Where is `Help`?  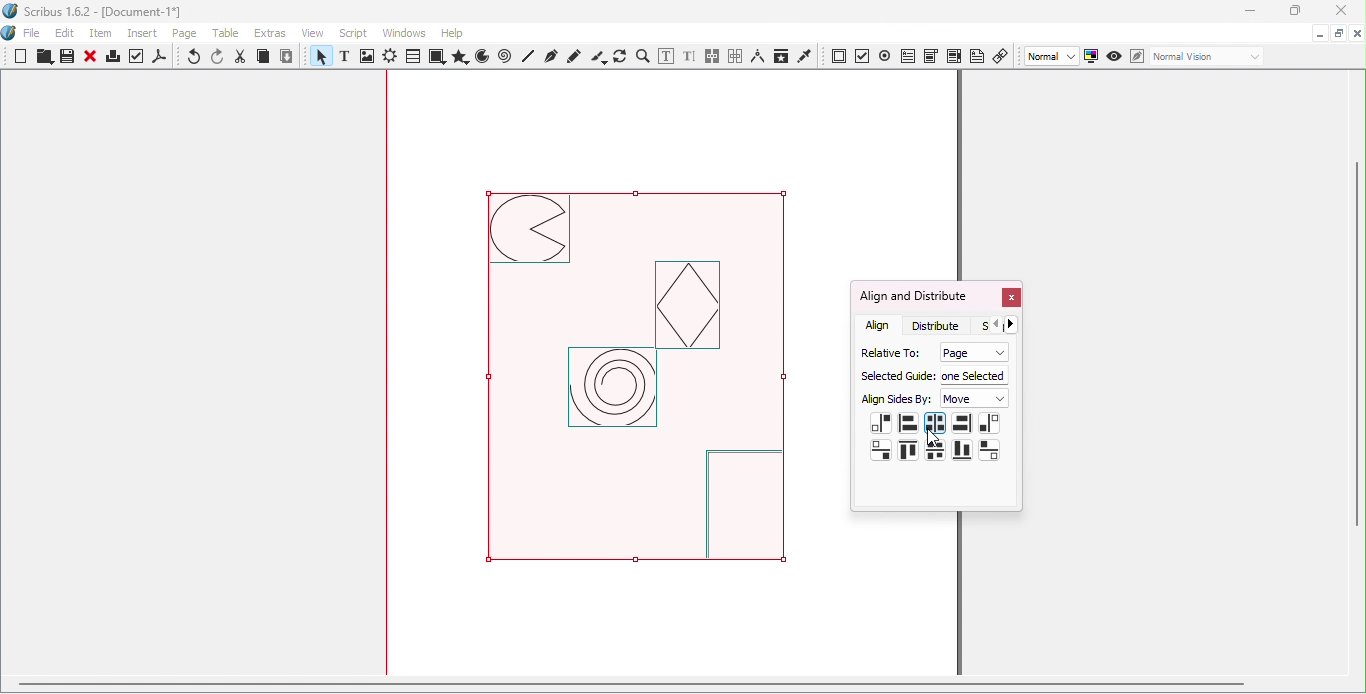
Help is located at coordinates (452, 33).